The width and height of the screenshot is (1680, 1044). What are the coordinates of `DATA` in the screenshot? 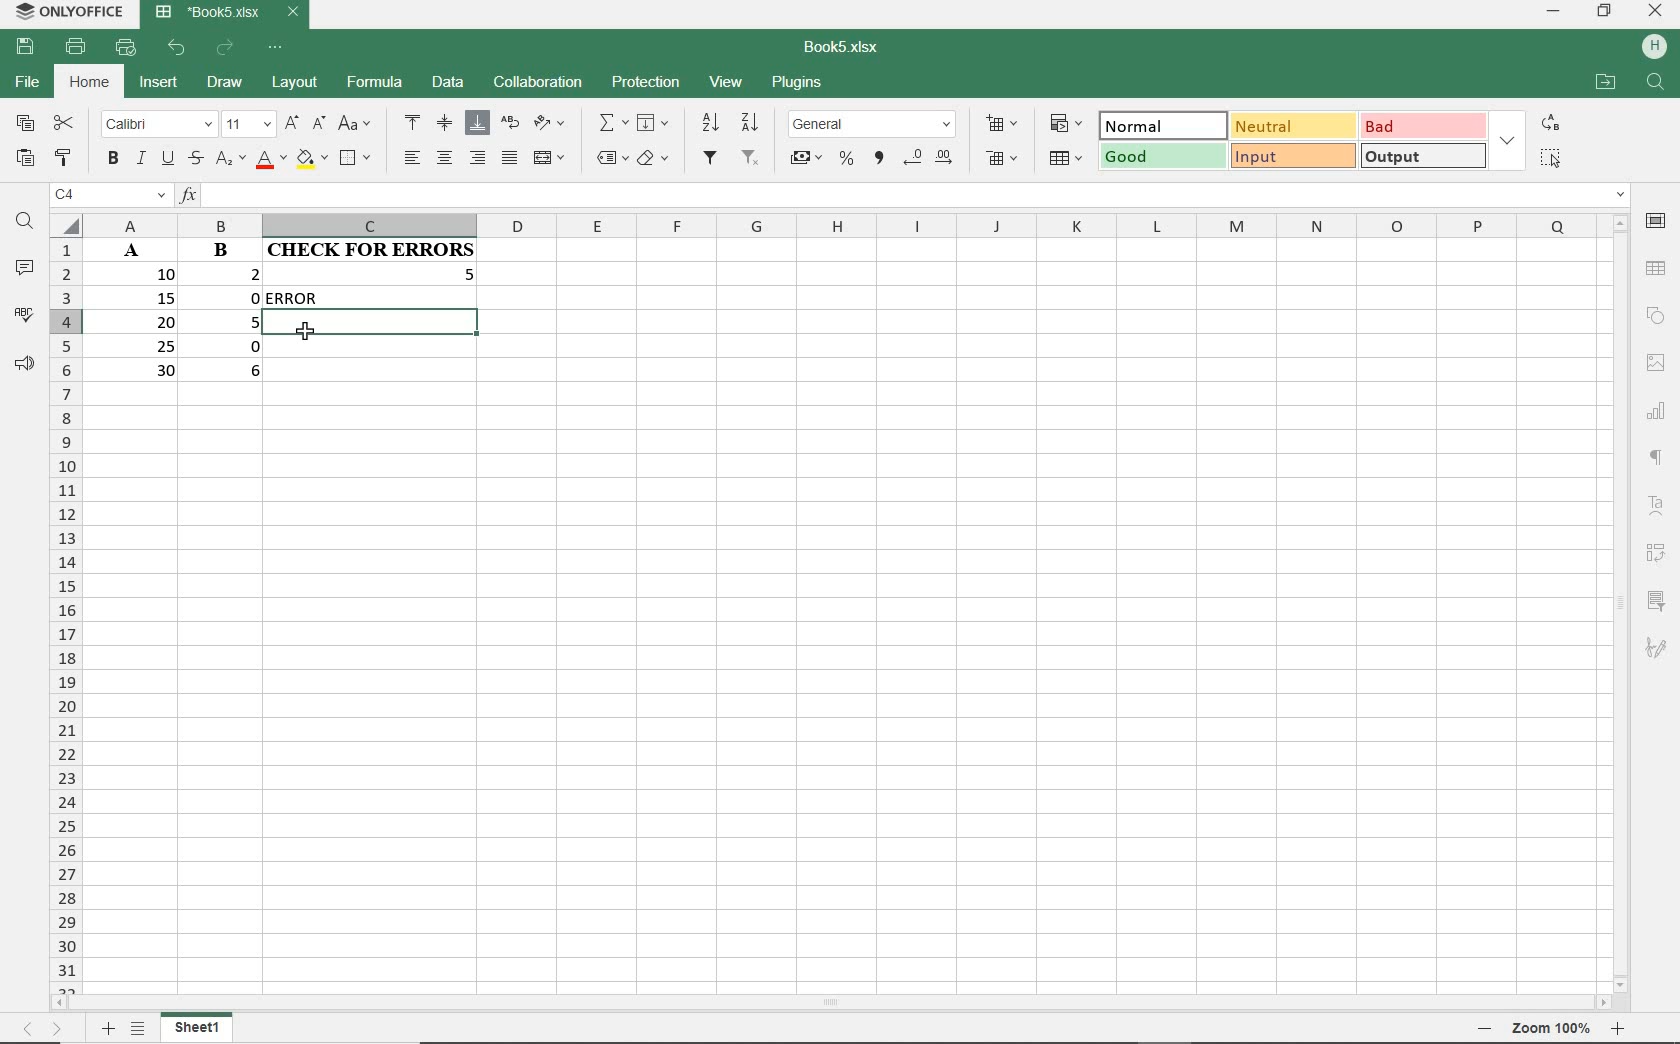 It's located at (445, 80).